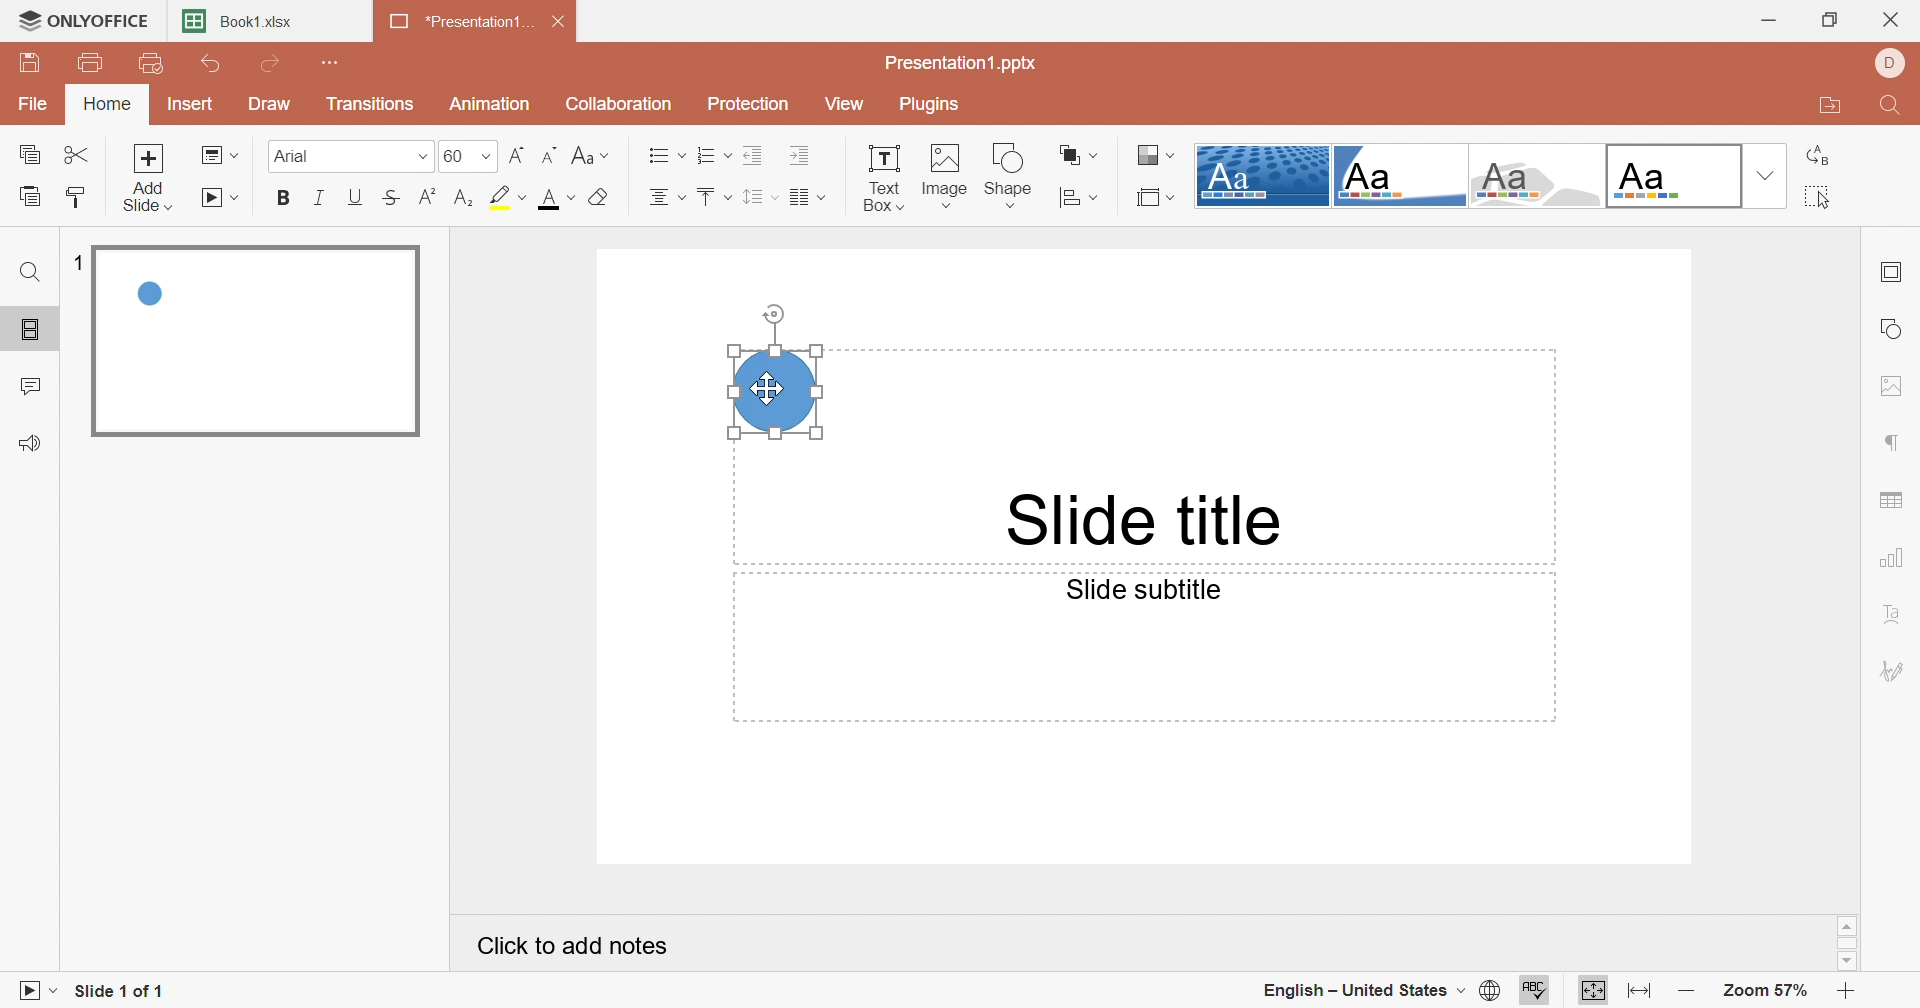 This screenshot has height=1008, width=1920. What do you see at coordinates (774, 390) in the screenshot?
I see `Shape` at bounding box center [774, 390].